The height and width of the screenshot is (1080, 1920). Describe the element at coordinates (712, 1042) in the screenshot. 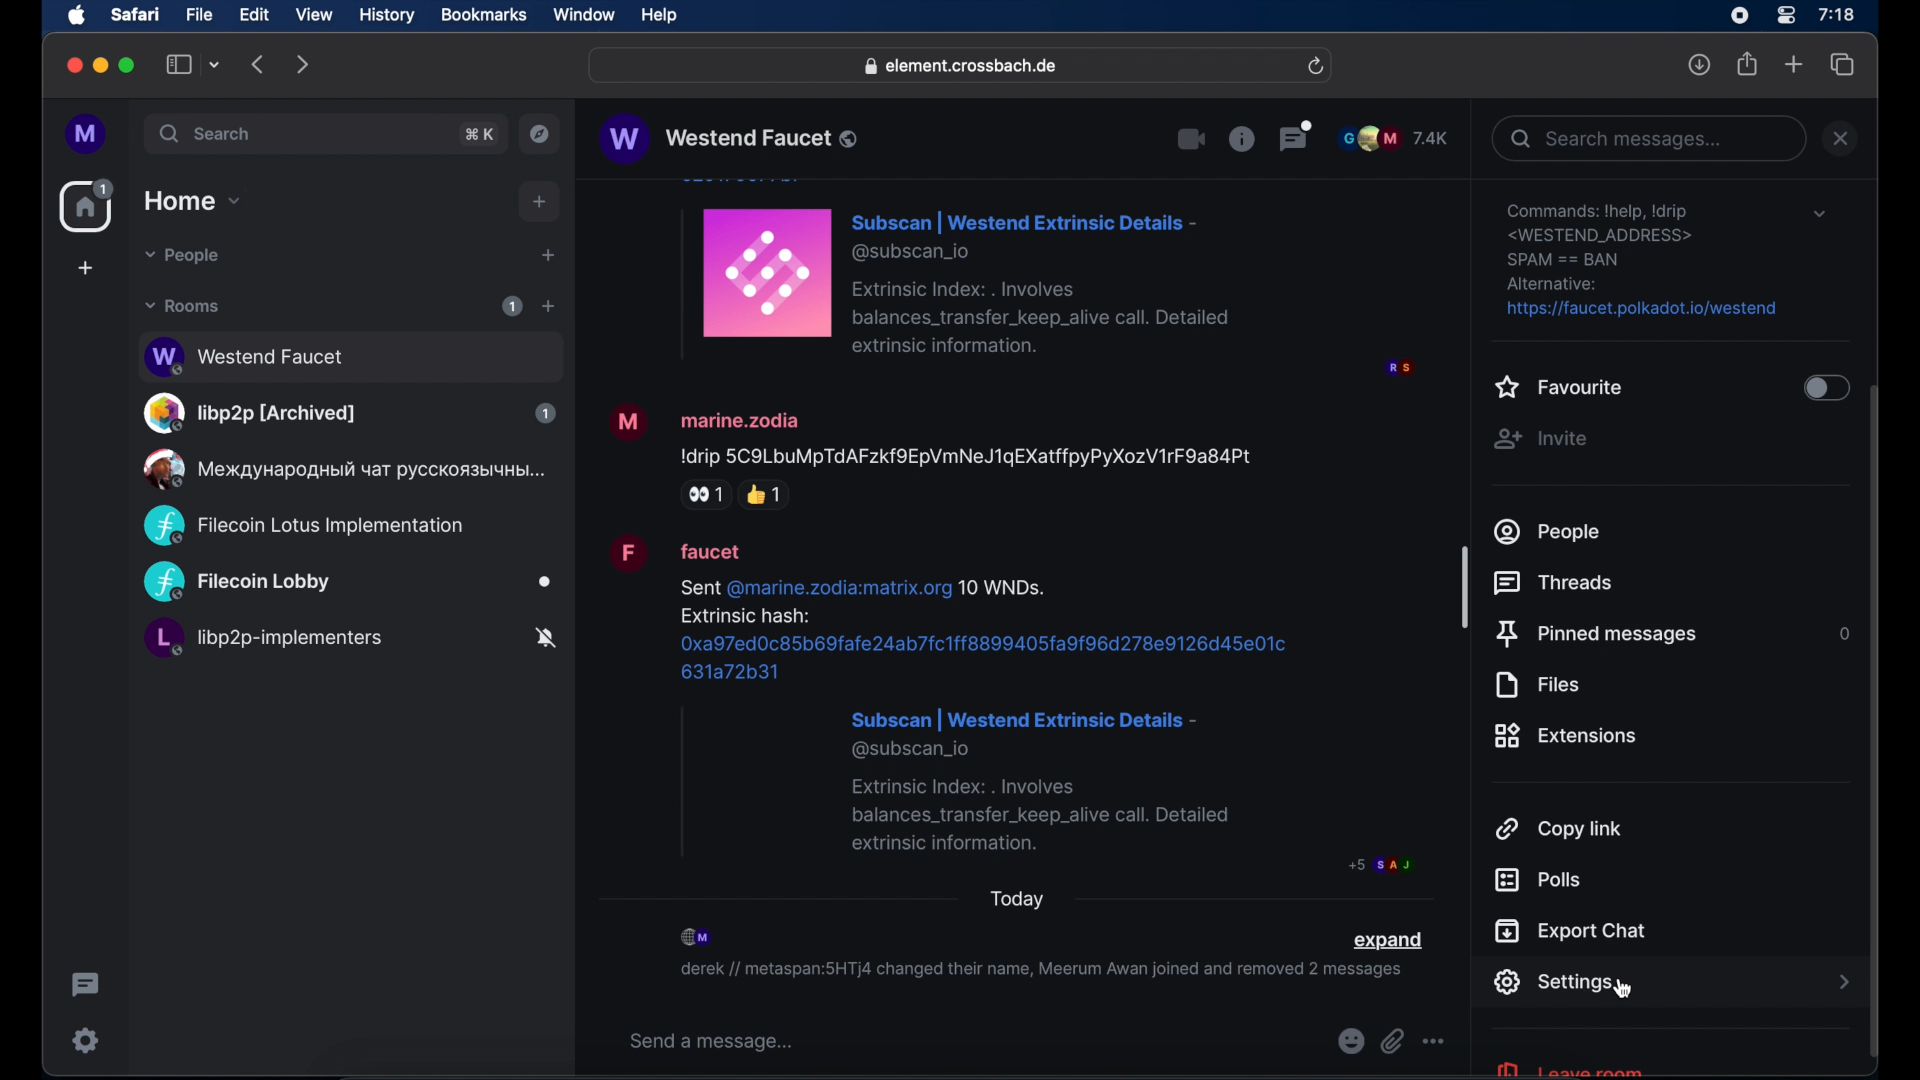

I see `send a message` at that location.